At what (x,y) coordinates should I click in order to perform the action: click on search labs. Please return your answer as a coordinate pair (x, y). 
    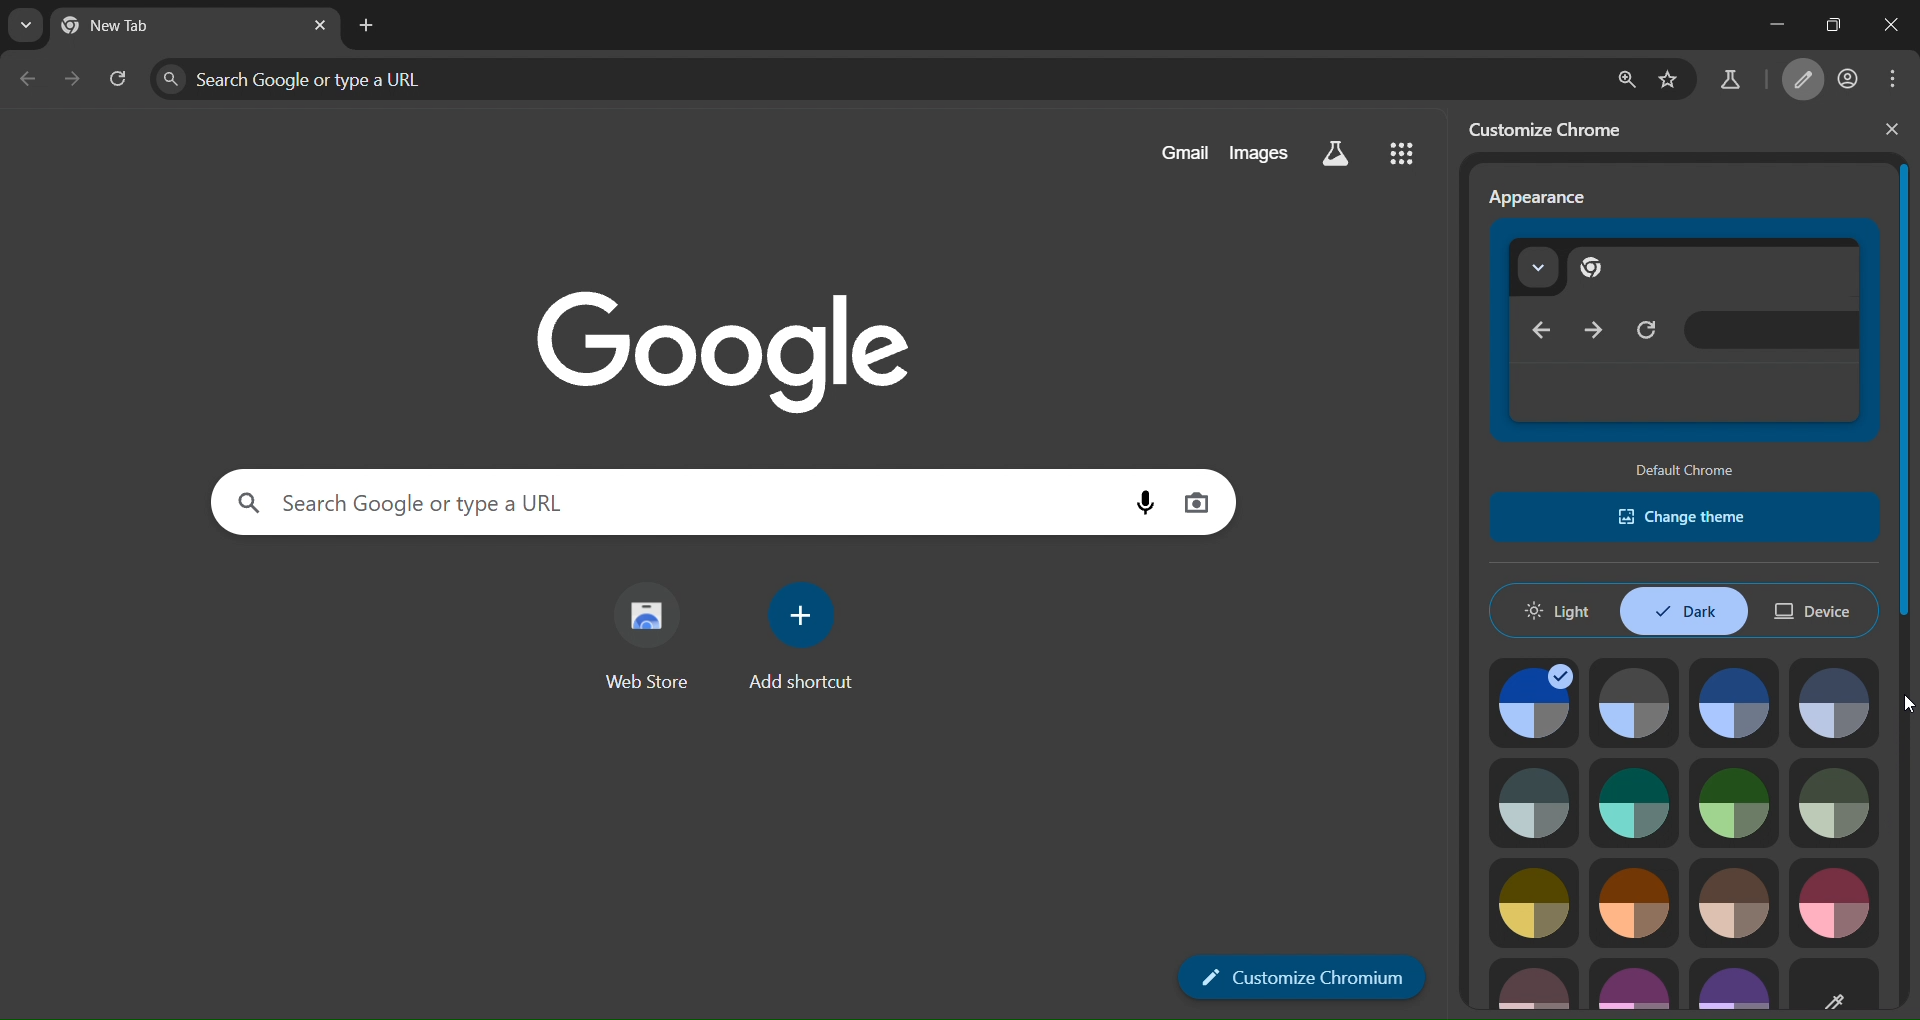
    Looking at the image, I should click on (1729, 84).